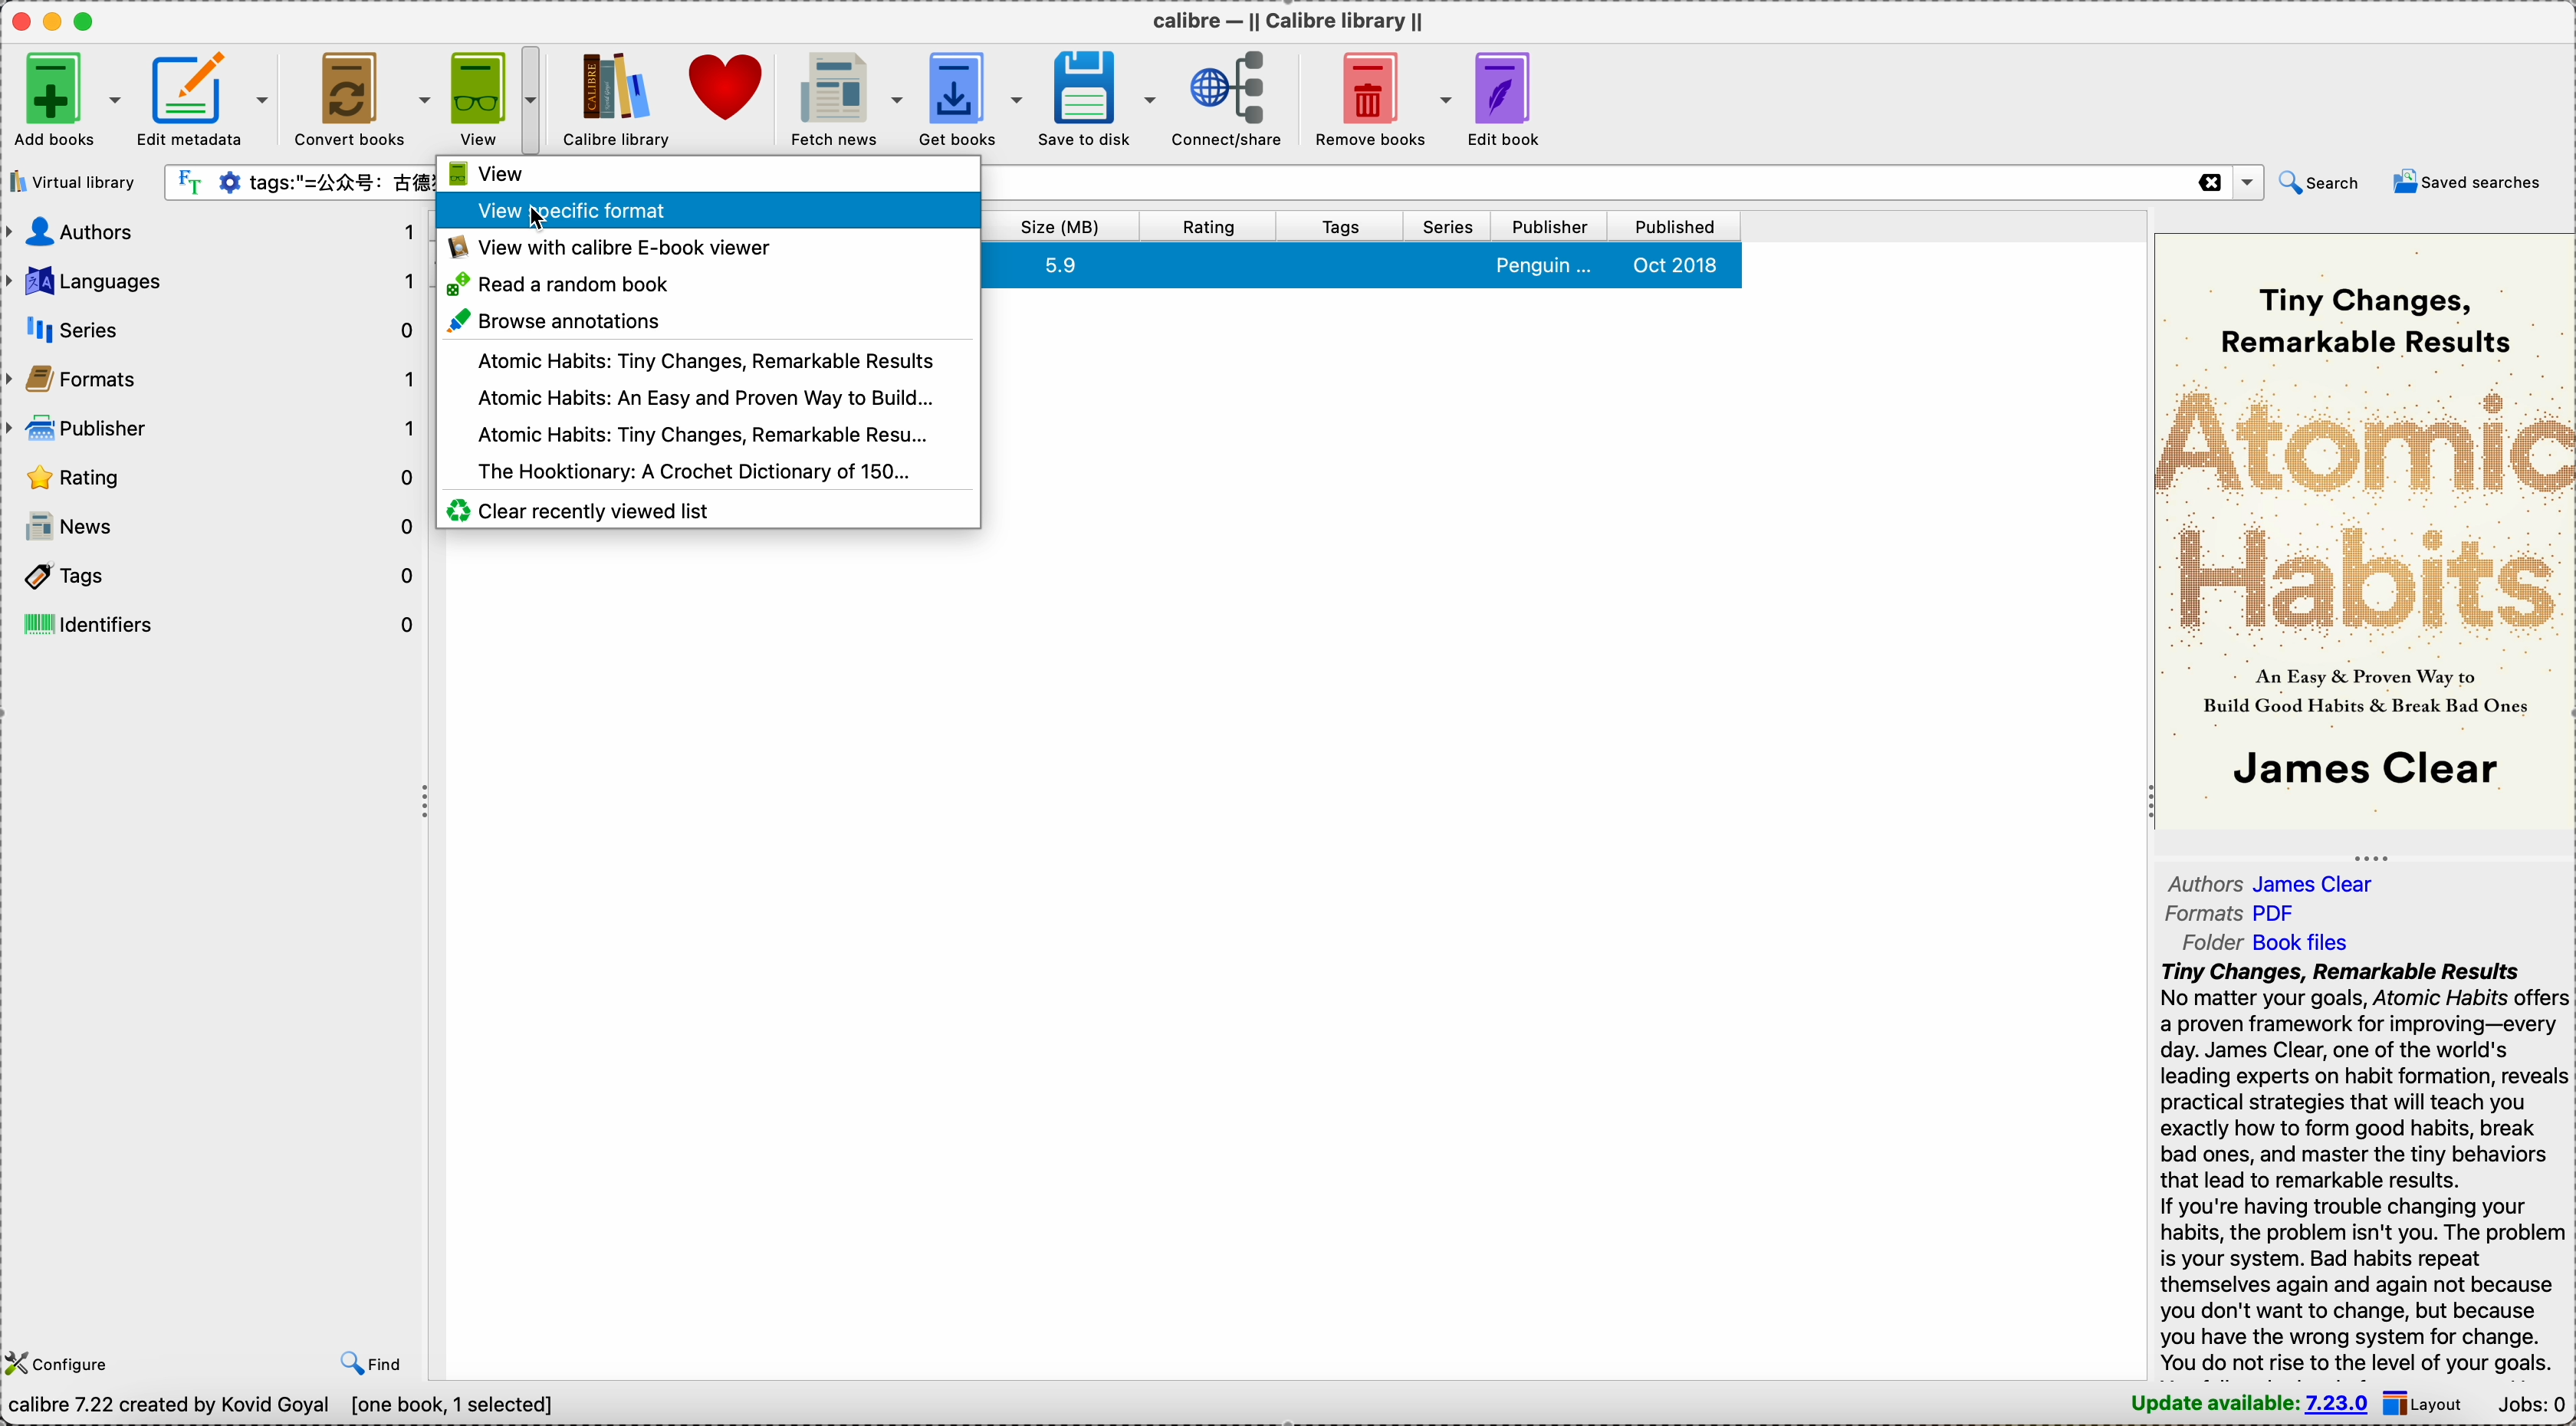  What do you see at coordinates (86, 21) in the screenshot?
I see `maximize` at bounding box center [86, 21].